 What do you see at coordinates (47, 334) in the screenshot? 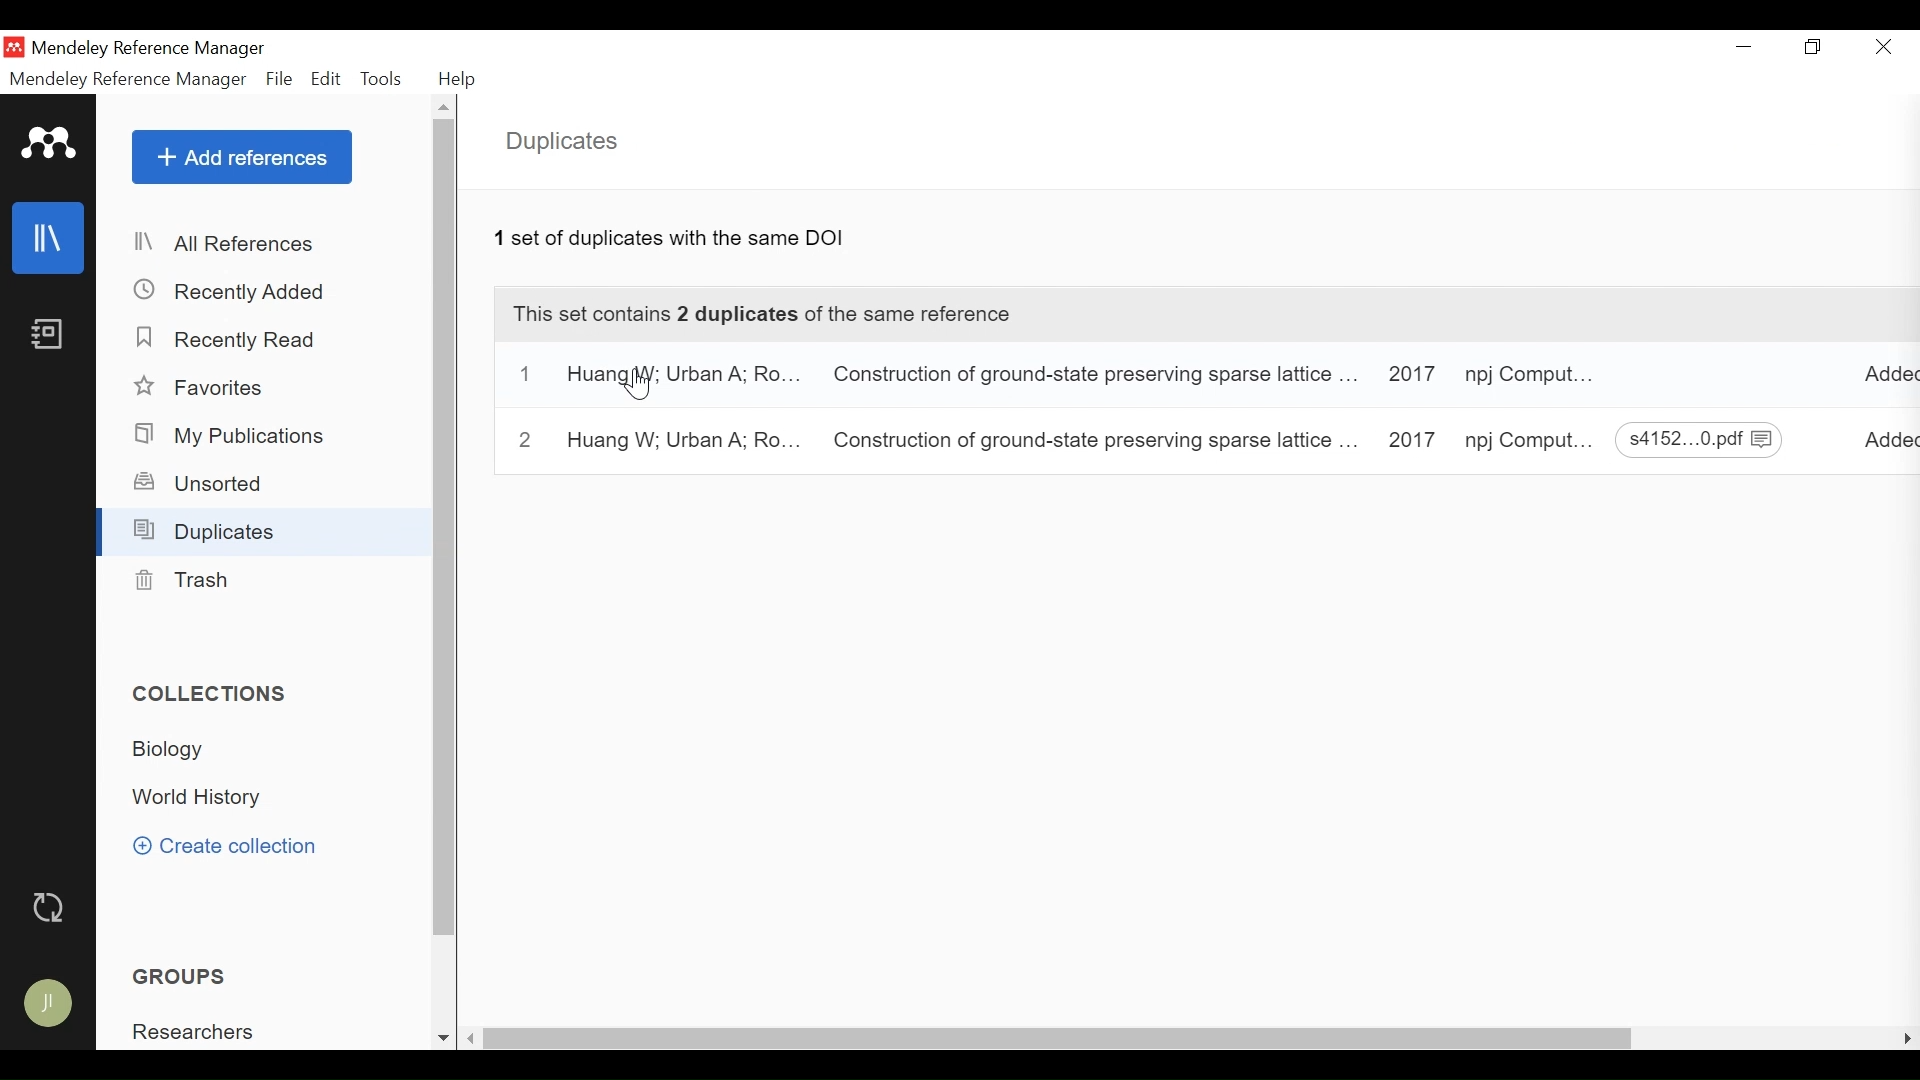
I see `Notebook` at bounding box center [47, 334].